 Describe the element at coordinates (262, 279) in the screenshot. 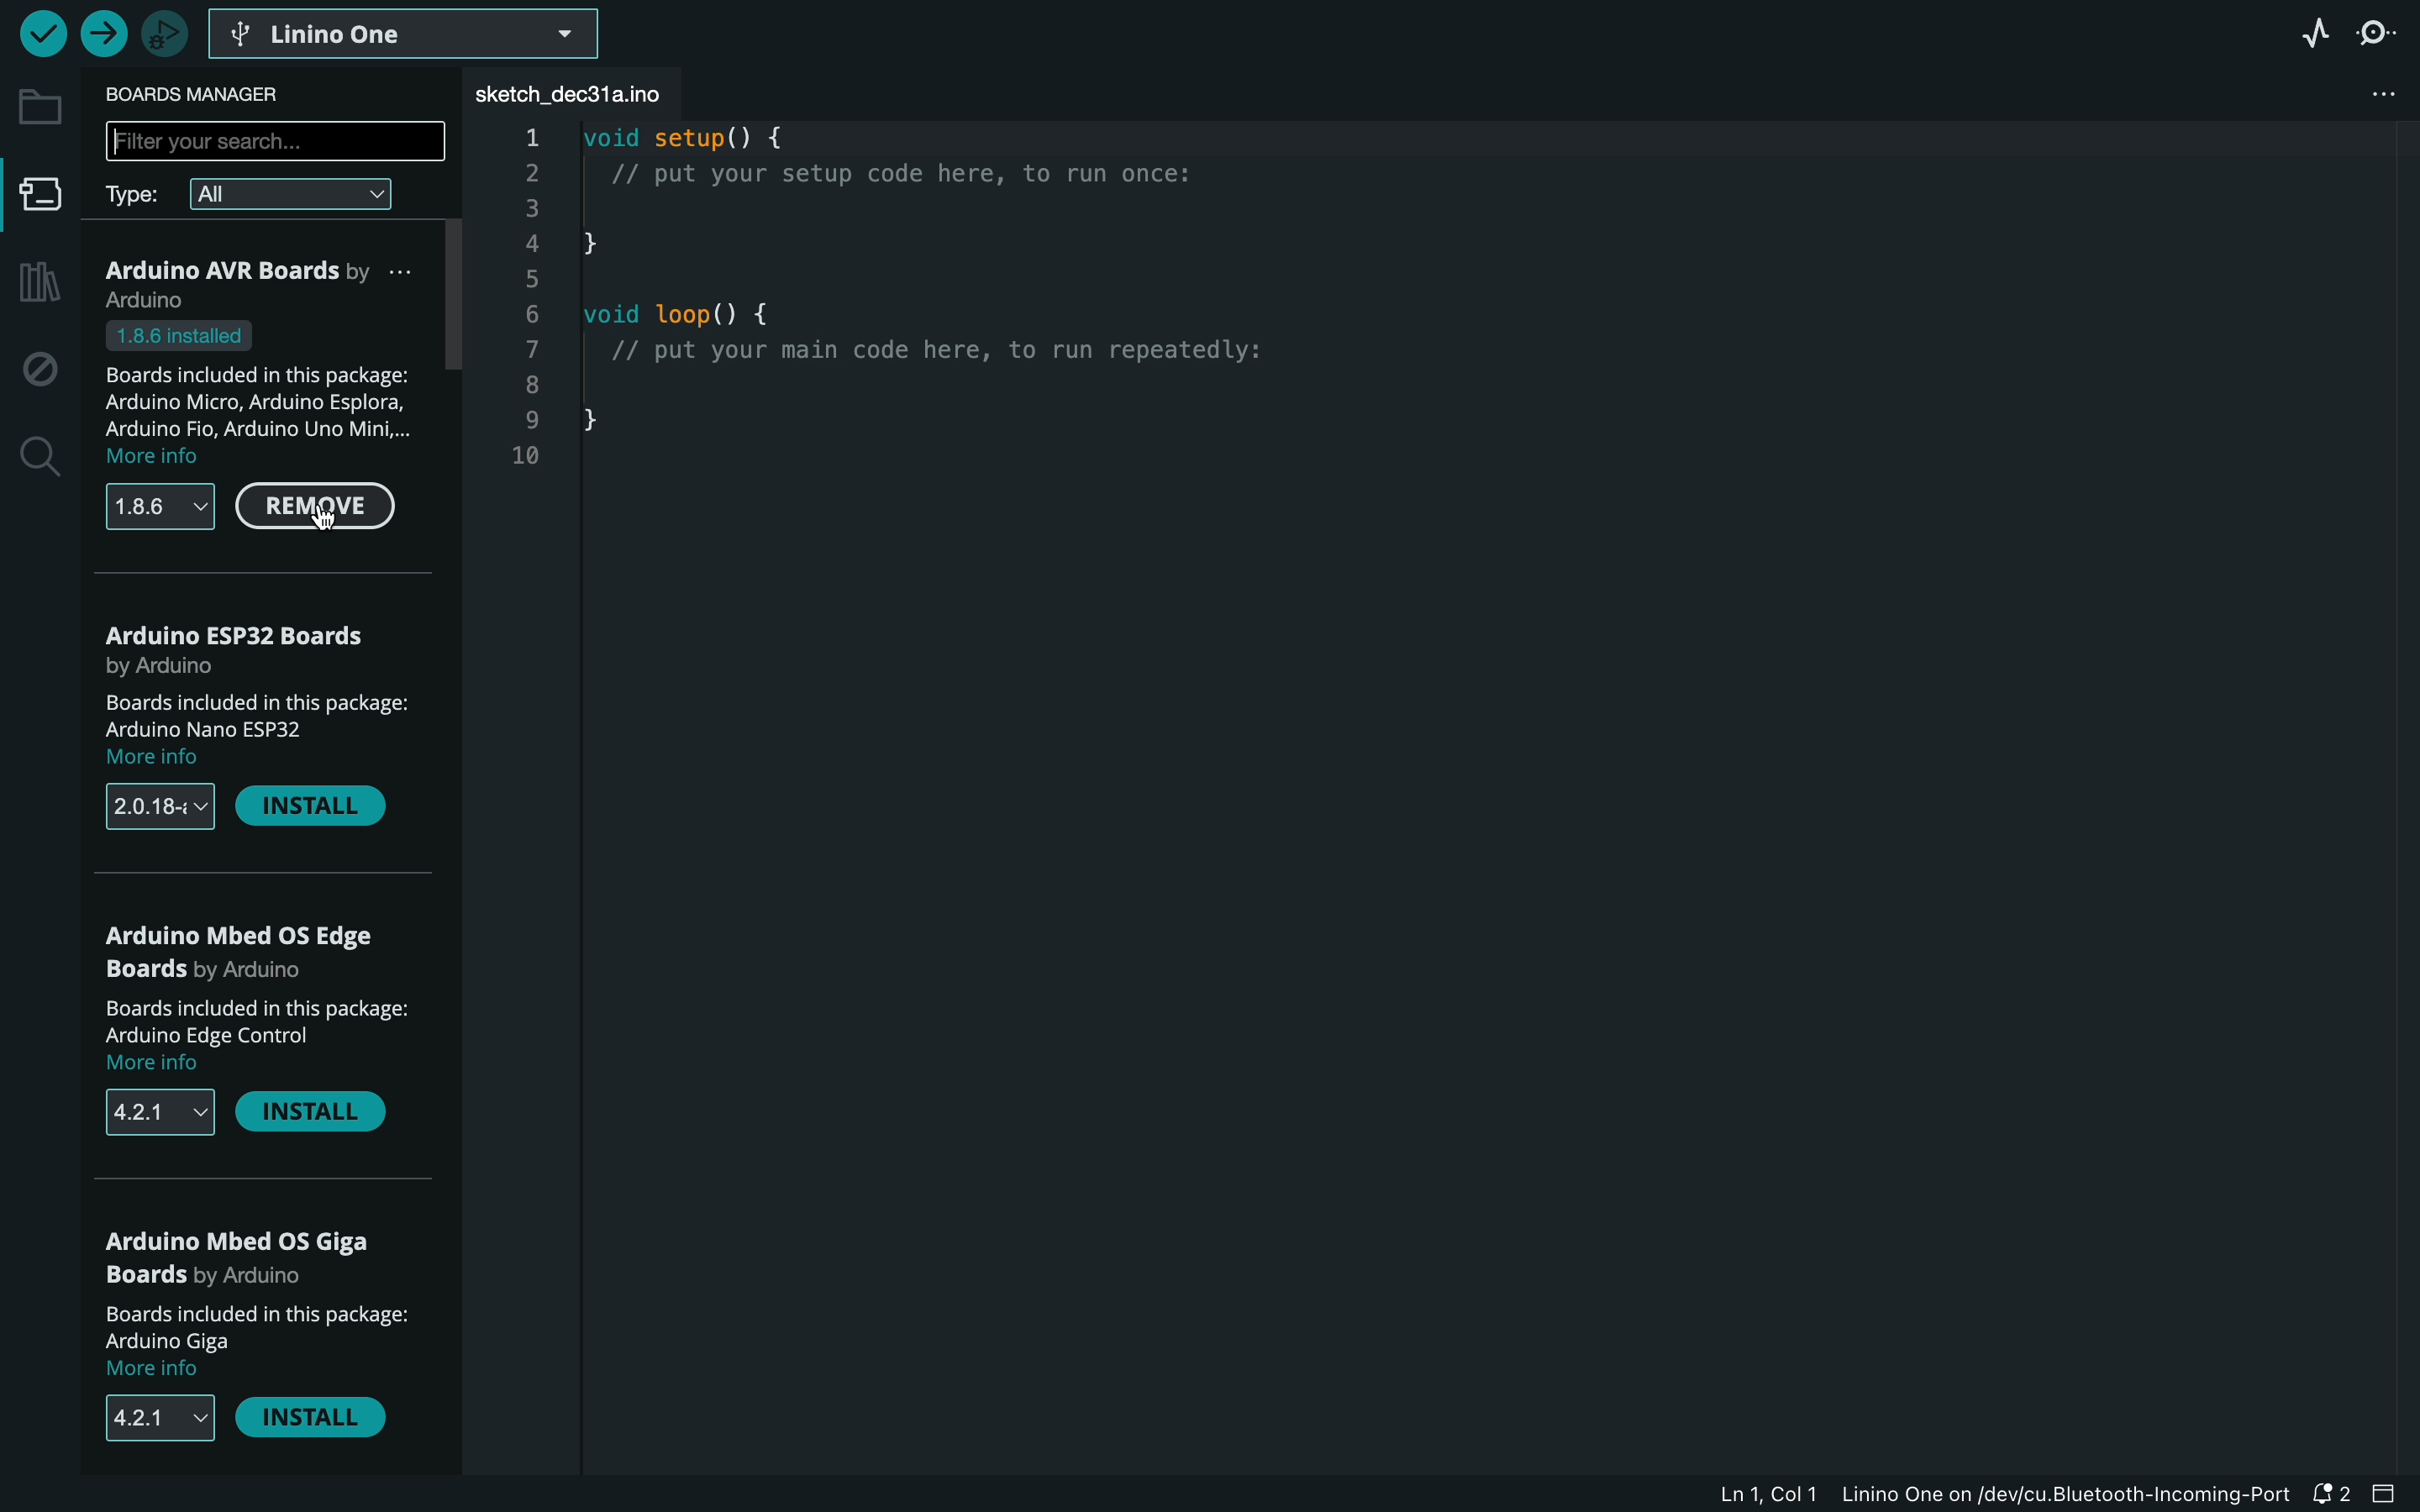

I see `AVR Boards` at that location.